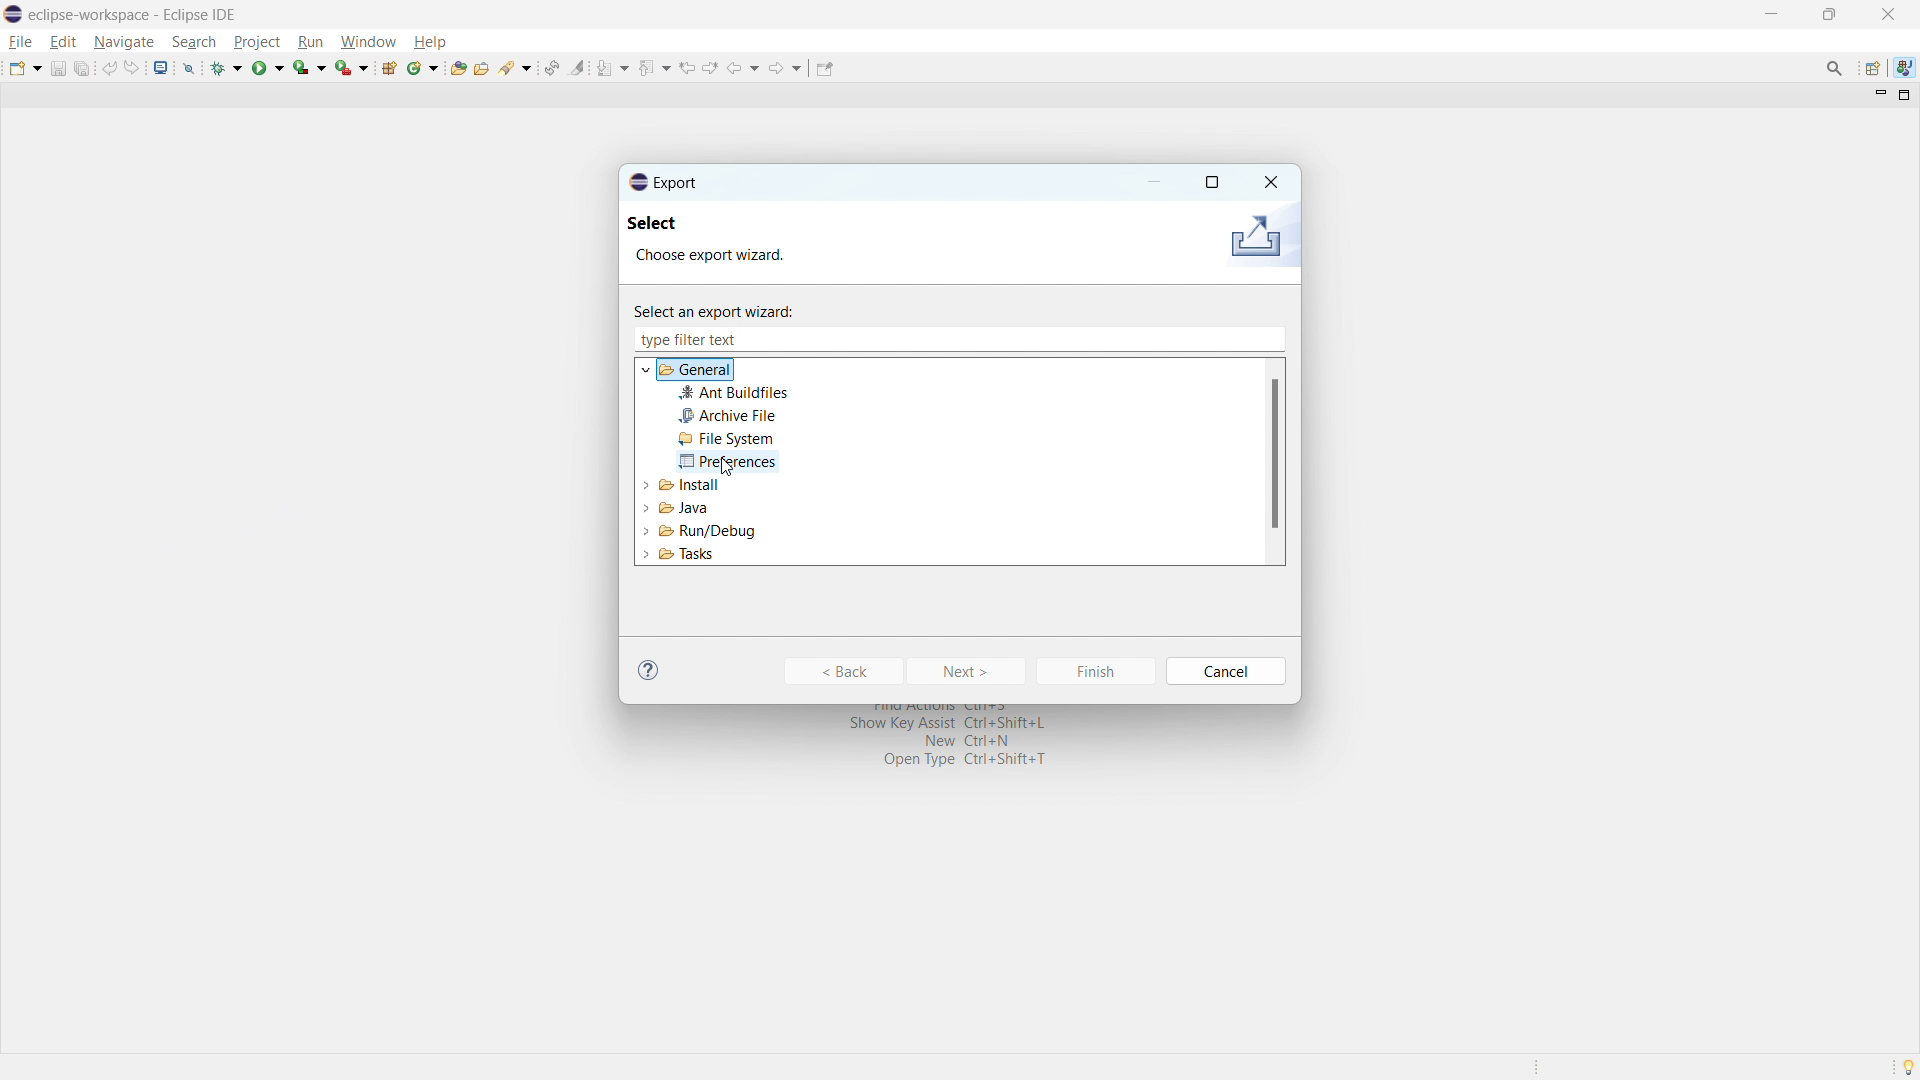 This screenshot has width=1920, height=1080. I want to click on run last tool, so click(351, 66).